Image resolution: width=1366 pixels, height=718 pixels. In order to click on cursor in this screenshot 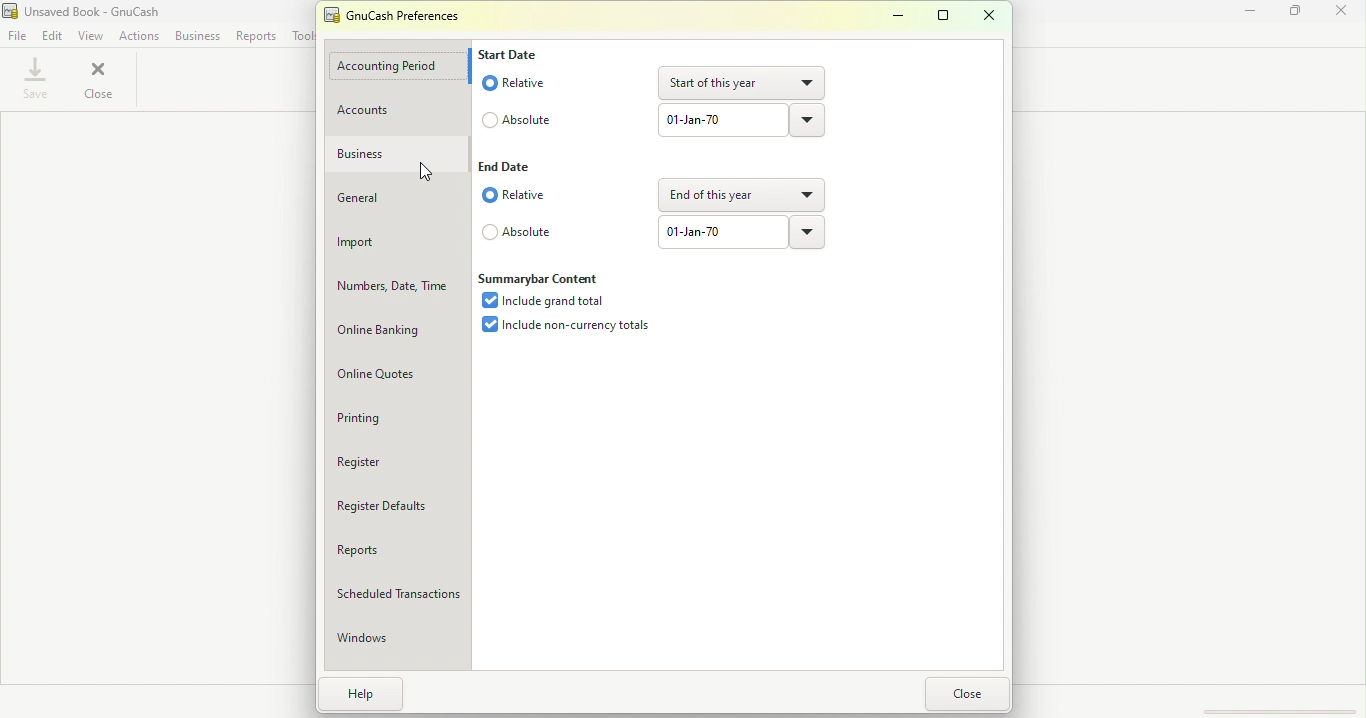, I will do `click(422, 175)`.